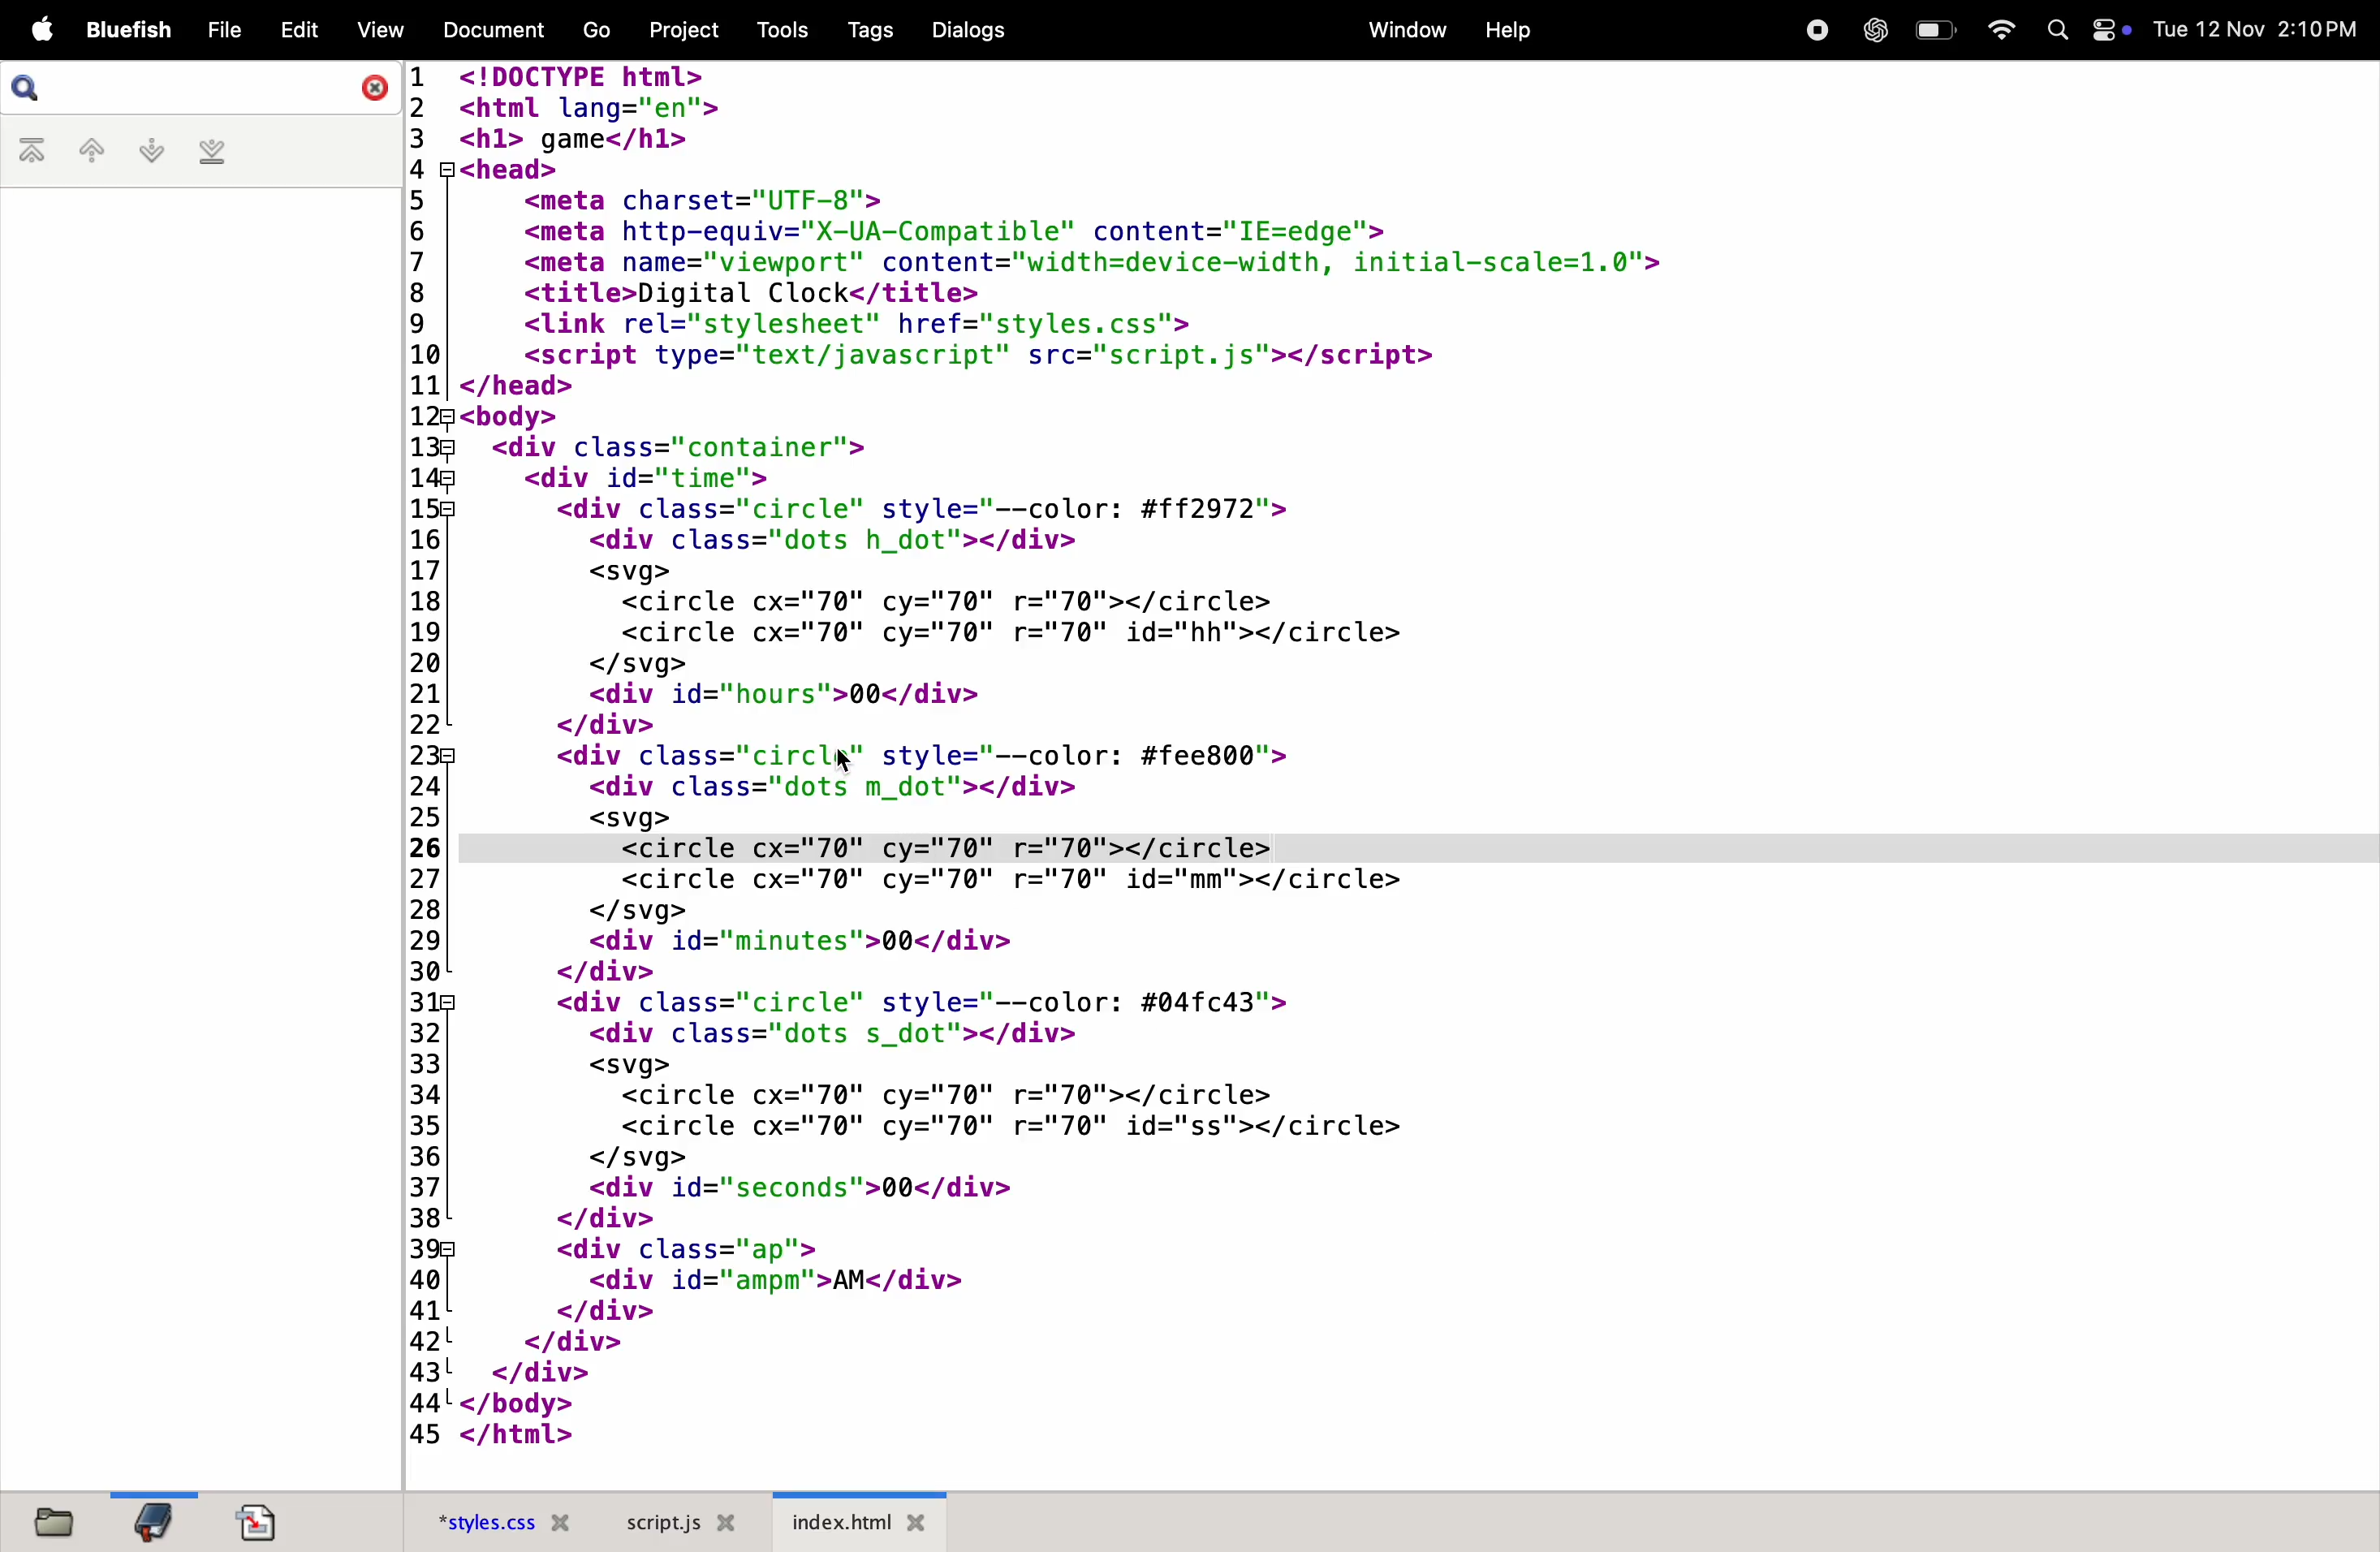  I want to click on go, so click(593, 30).